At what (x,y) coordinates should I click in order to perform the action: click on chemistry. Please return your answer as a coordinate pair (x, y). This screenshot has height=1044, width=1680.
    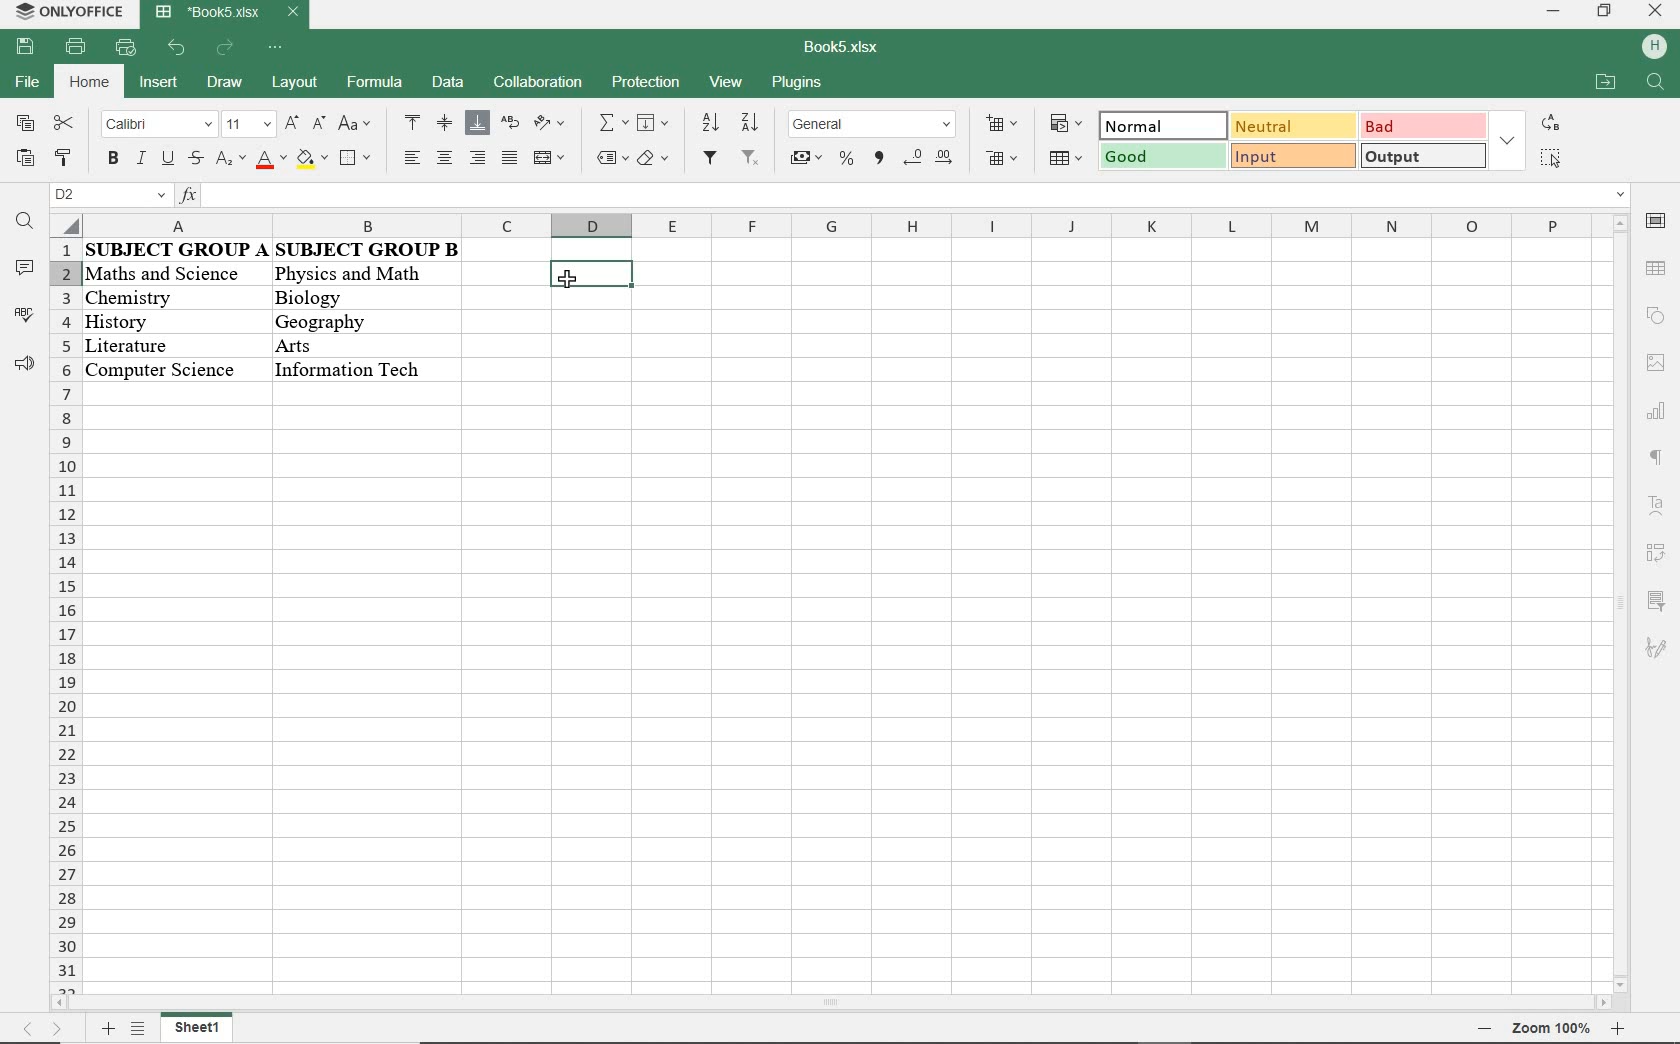
    Looking at the image, I should click on (172, 298).